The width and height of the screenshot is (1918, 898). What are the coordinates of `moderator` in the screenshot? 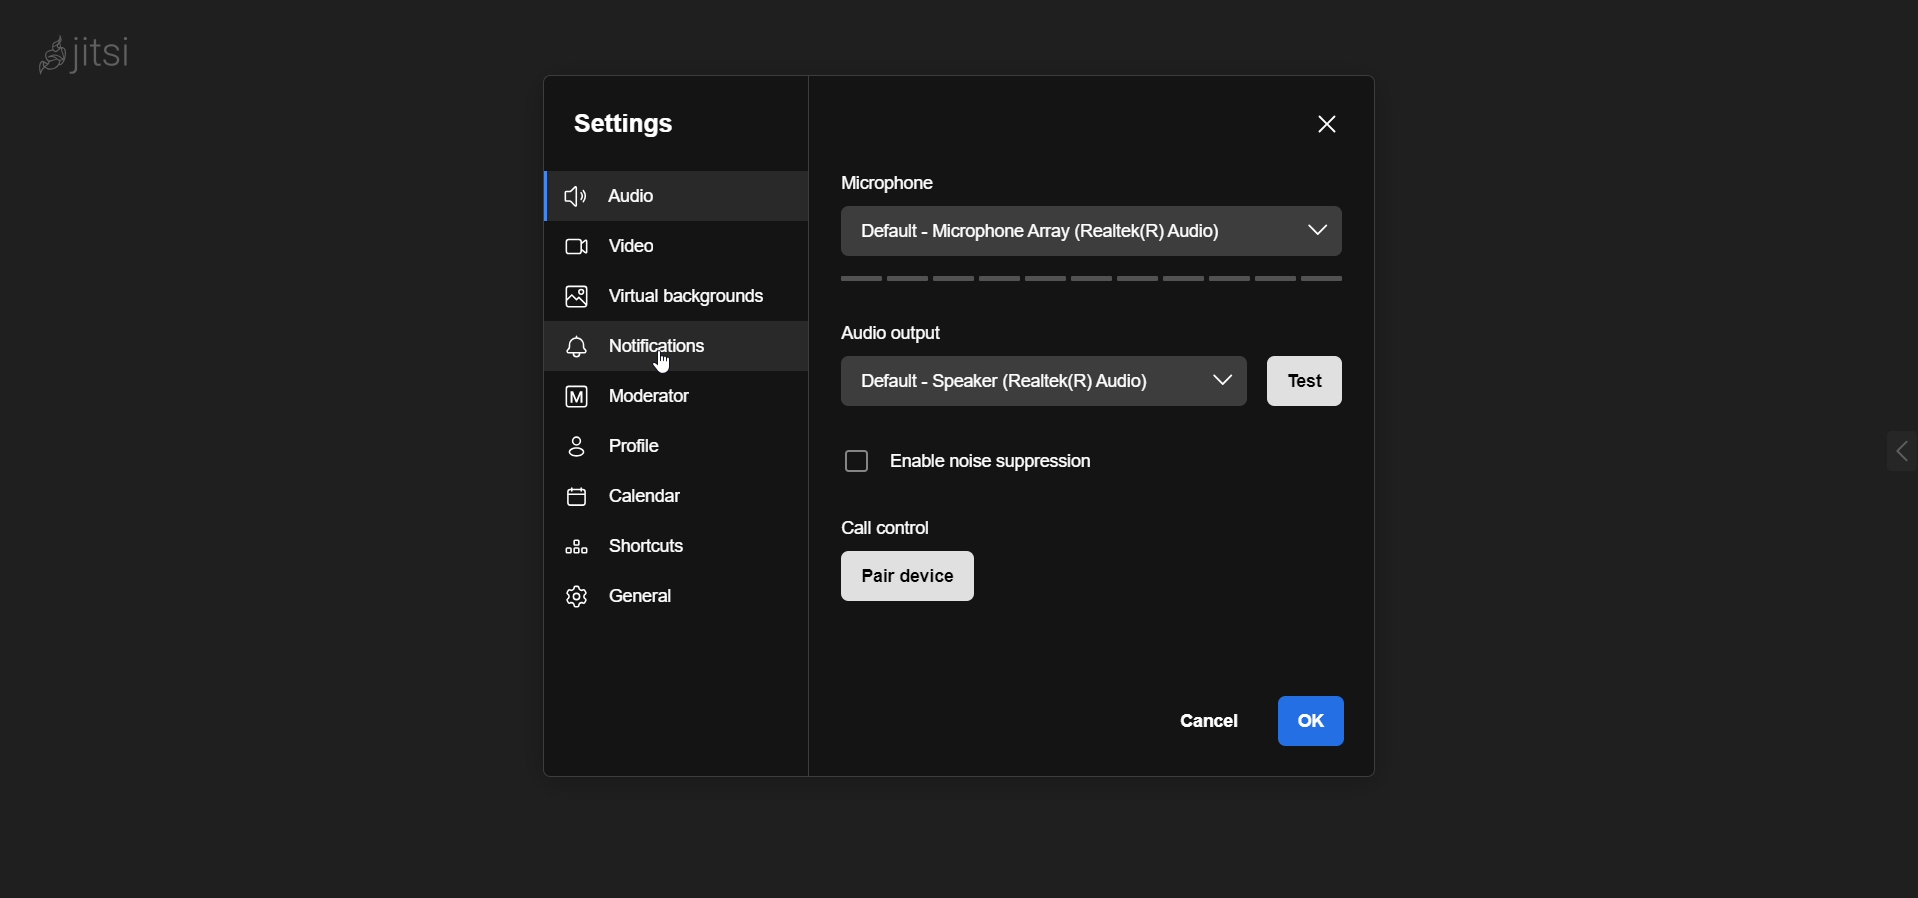 It's located at (640, 400).